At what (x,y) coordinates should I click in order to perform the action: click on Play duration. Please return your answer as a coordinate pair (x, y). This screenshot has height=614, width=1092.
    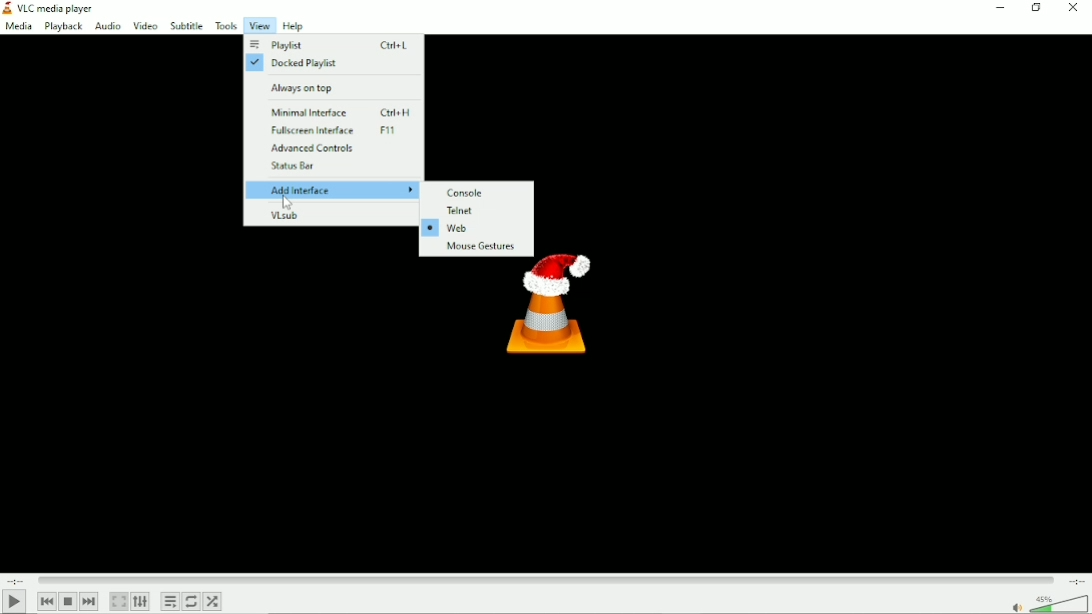
    Looking at the image, I should click on (546, 580).